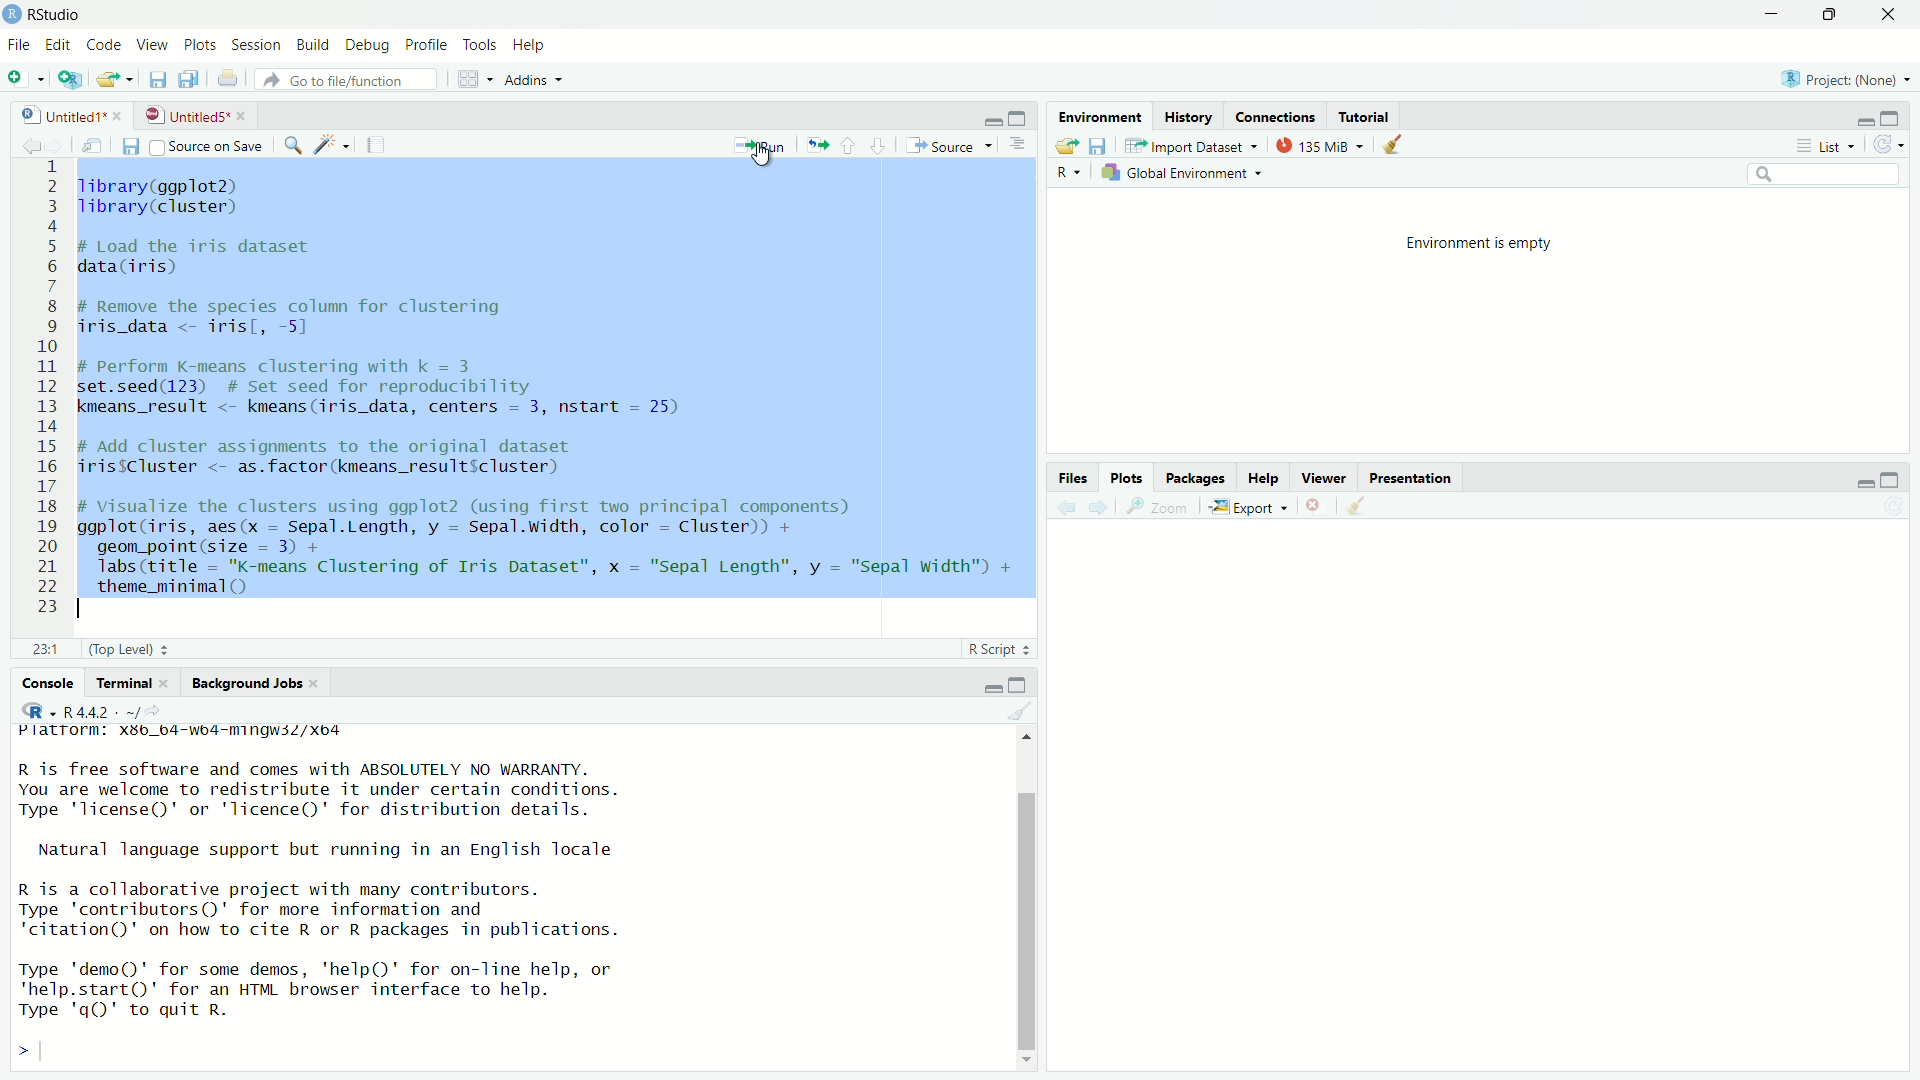 This screenshot has height=1080, width=1920. What do you see at coordinates (246, 115) in the screenshot?
I see `close` at bounding box center [246, 115].